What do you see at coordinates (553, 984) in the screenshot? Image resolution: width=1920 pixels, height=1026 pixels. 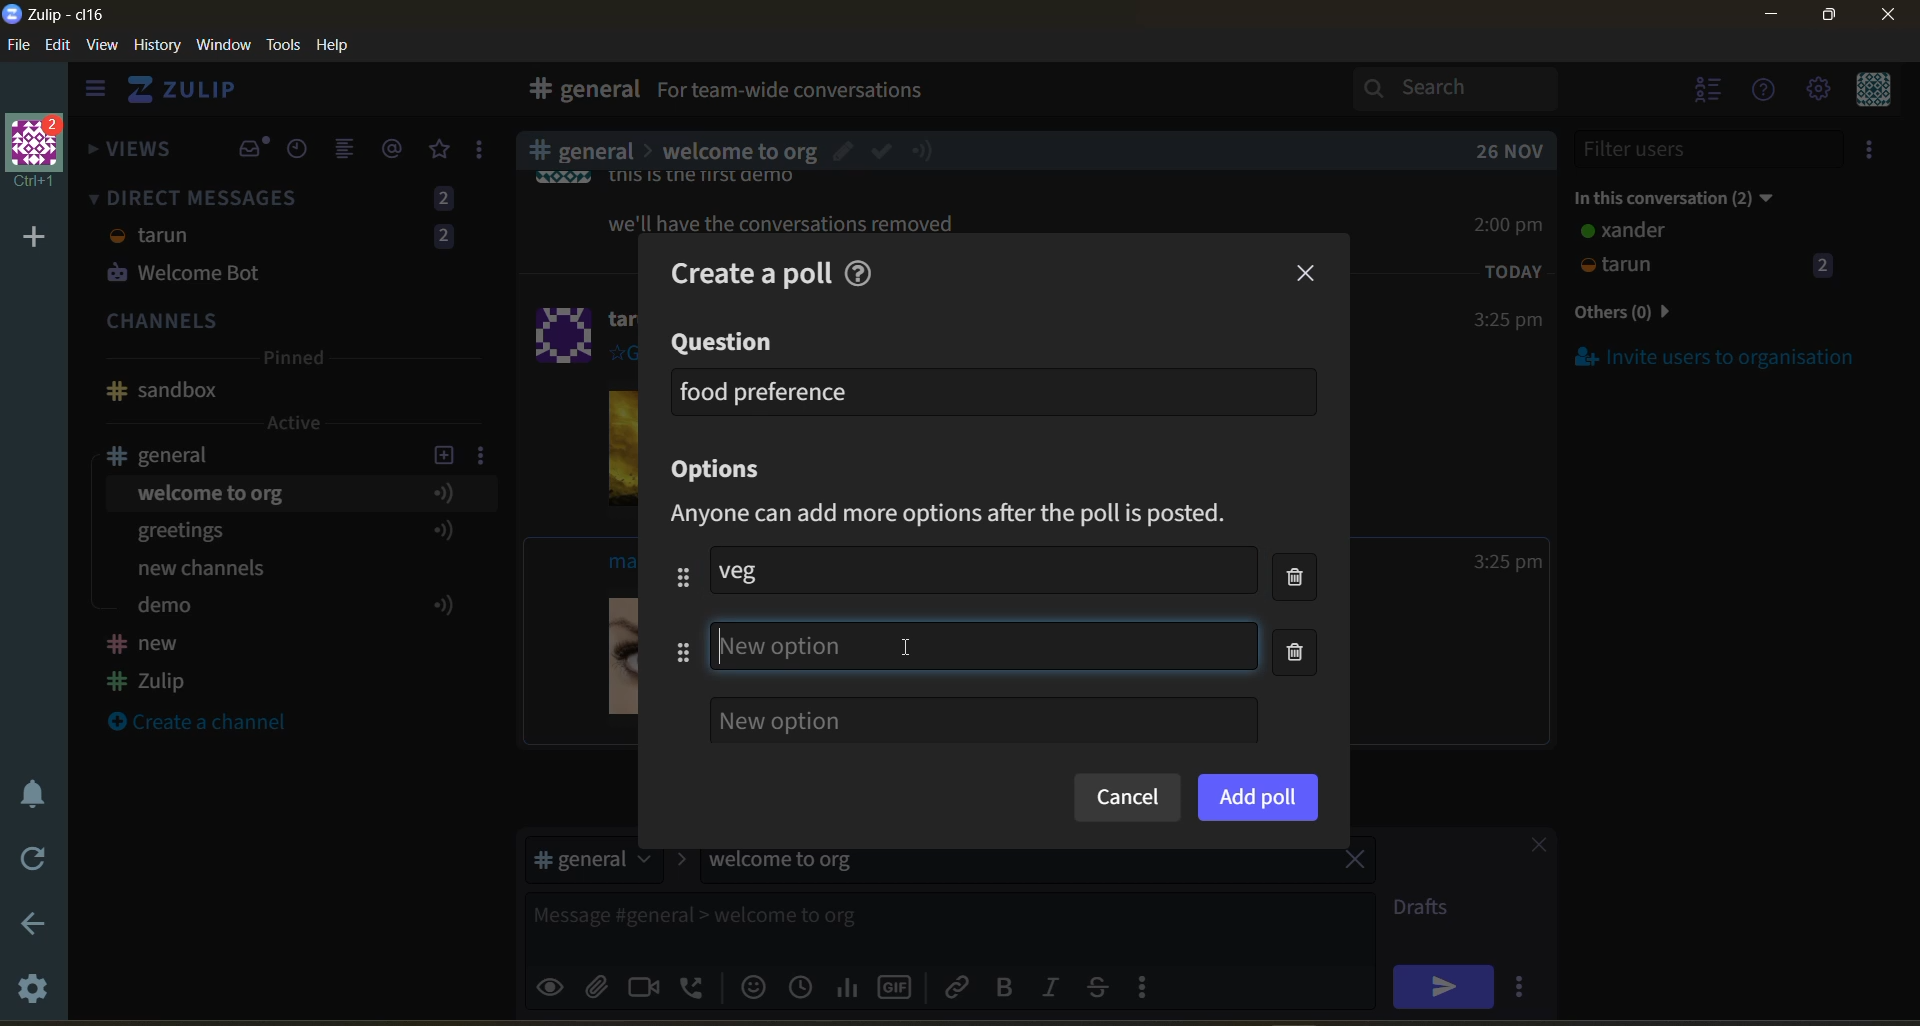 I see `preview` at bounding box center [553, 984].